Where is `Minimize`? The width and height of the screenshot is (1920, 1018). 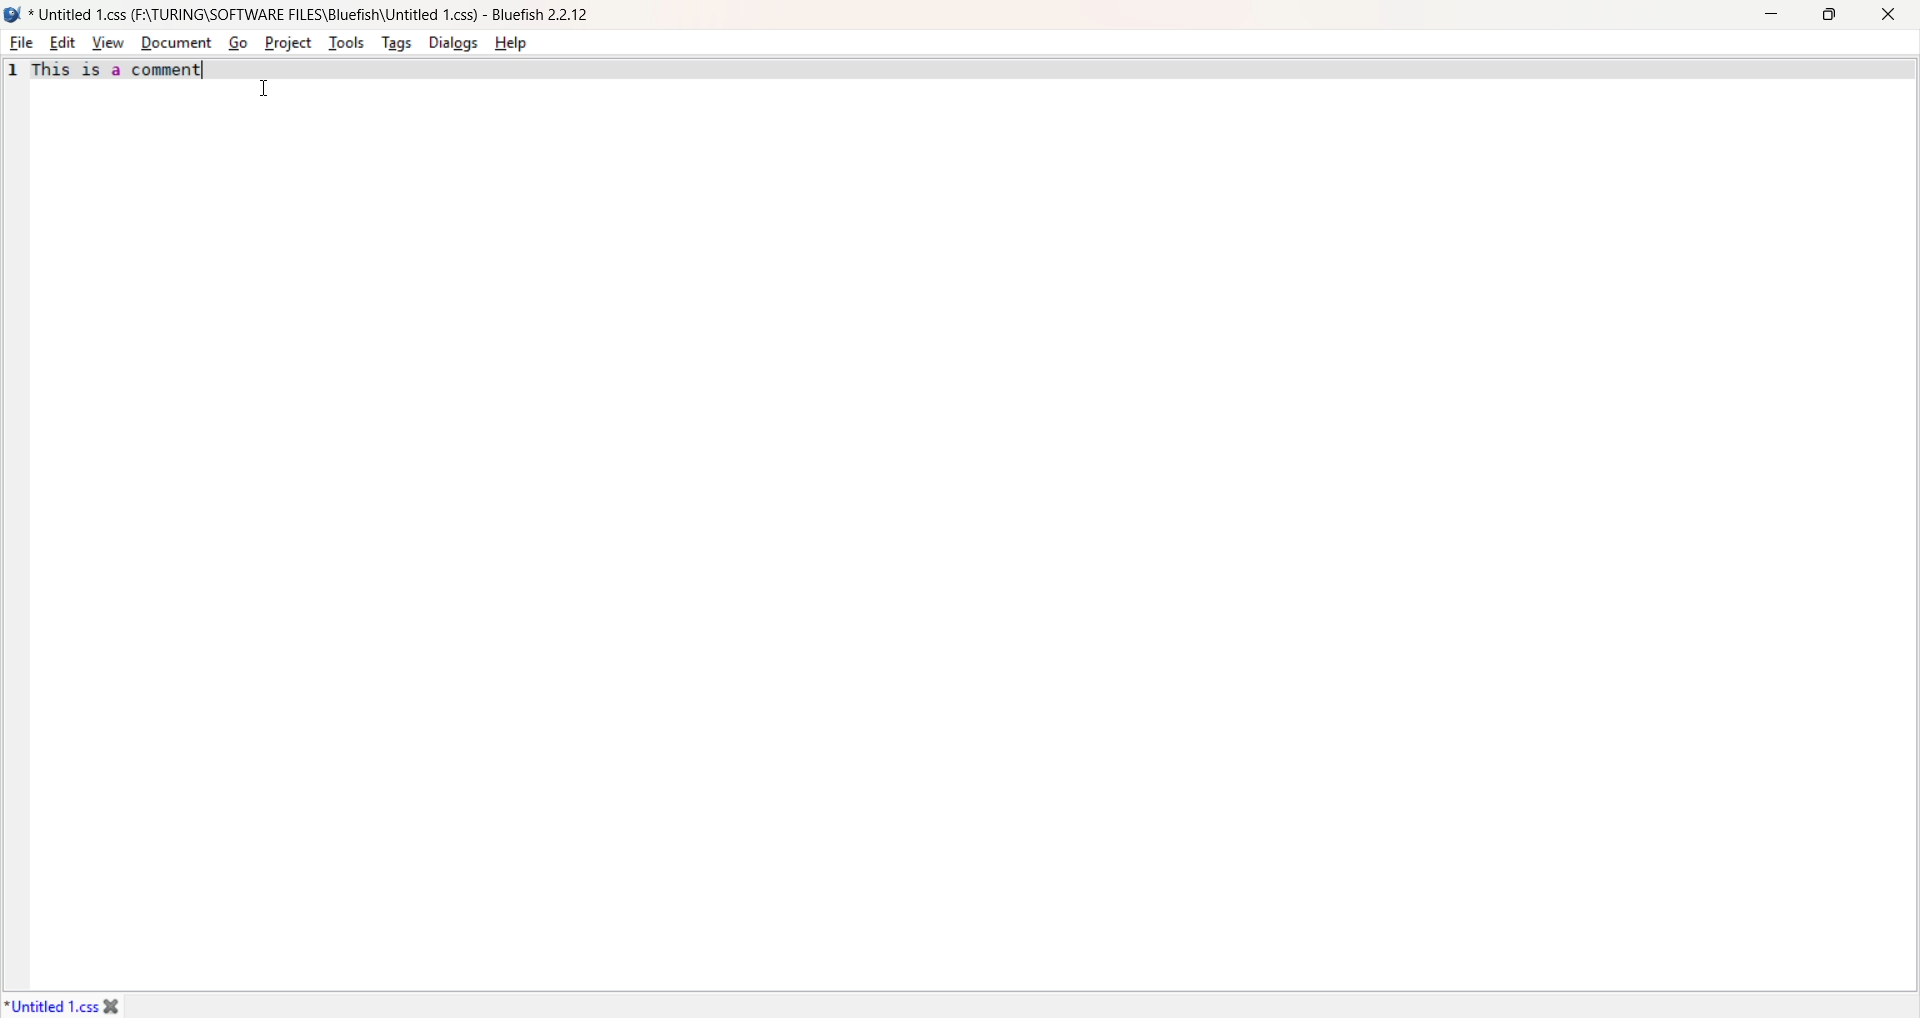
Minimize is located at coordinates (1773, 16).